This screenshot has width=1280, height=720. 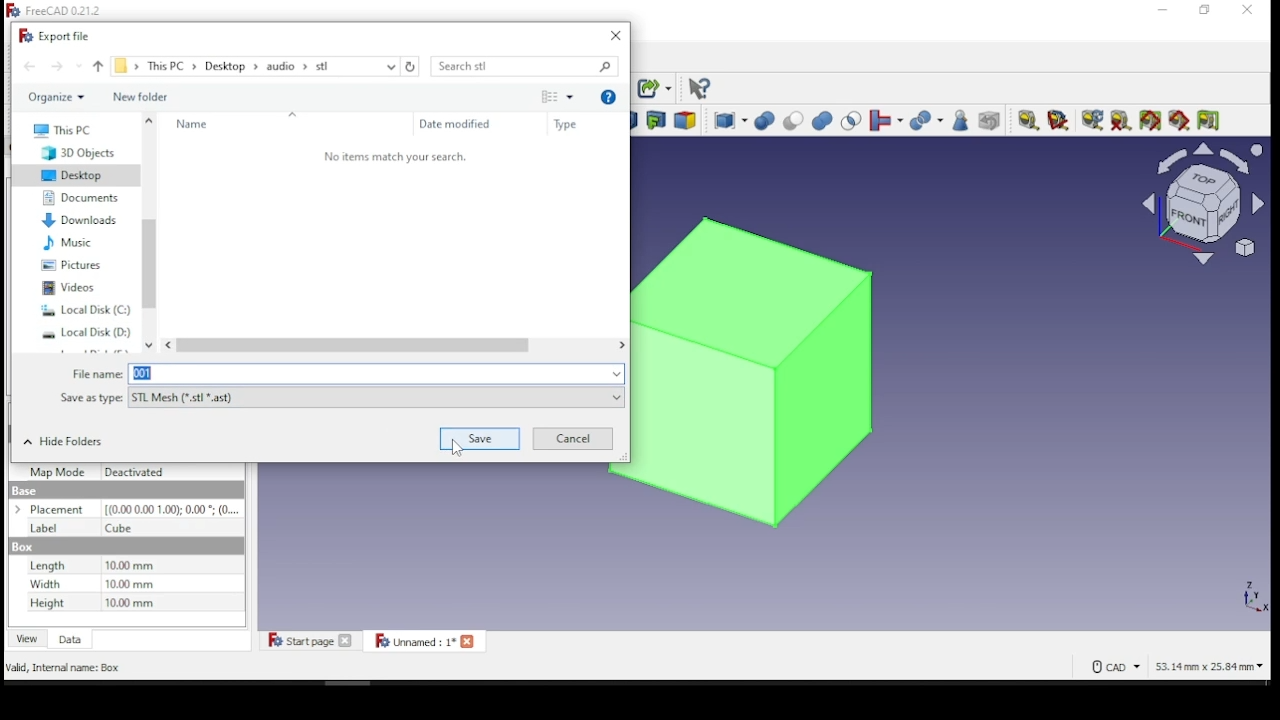 What do you see at coordinates (699, 90) in the screenshot?
I see `what's this?` at bounding box center [699, 90].